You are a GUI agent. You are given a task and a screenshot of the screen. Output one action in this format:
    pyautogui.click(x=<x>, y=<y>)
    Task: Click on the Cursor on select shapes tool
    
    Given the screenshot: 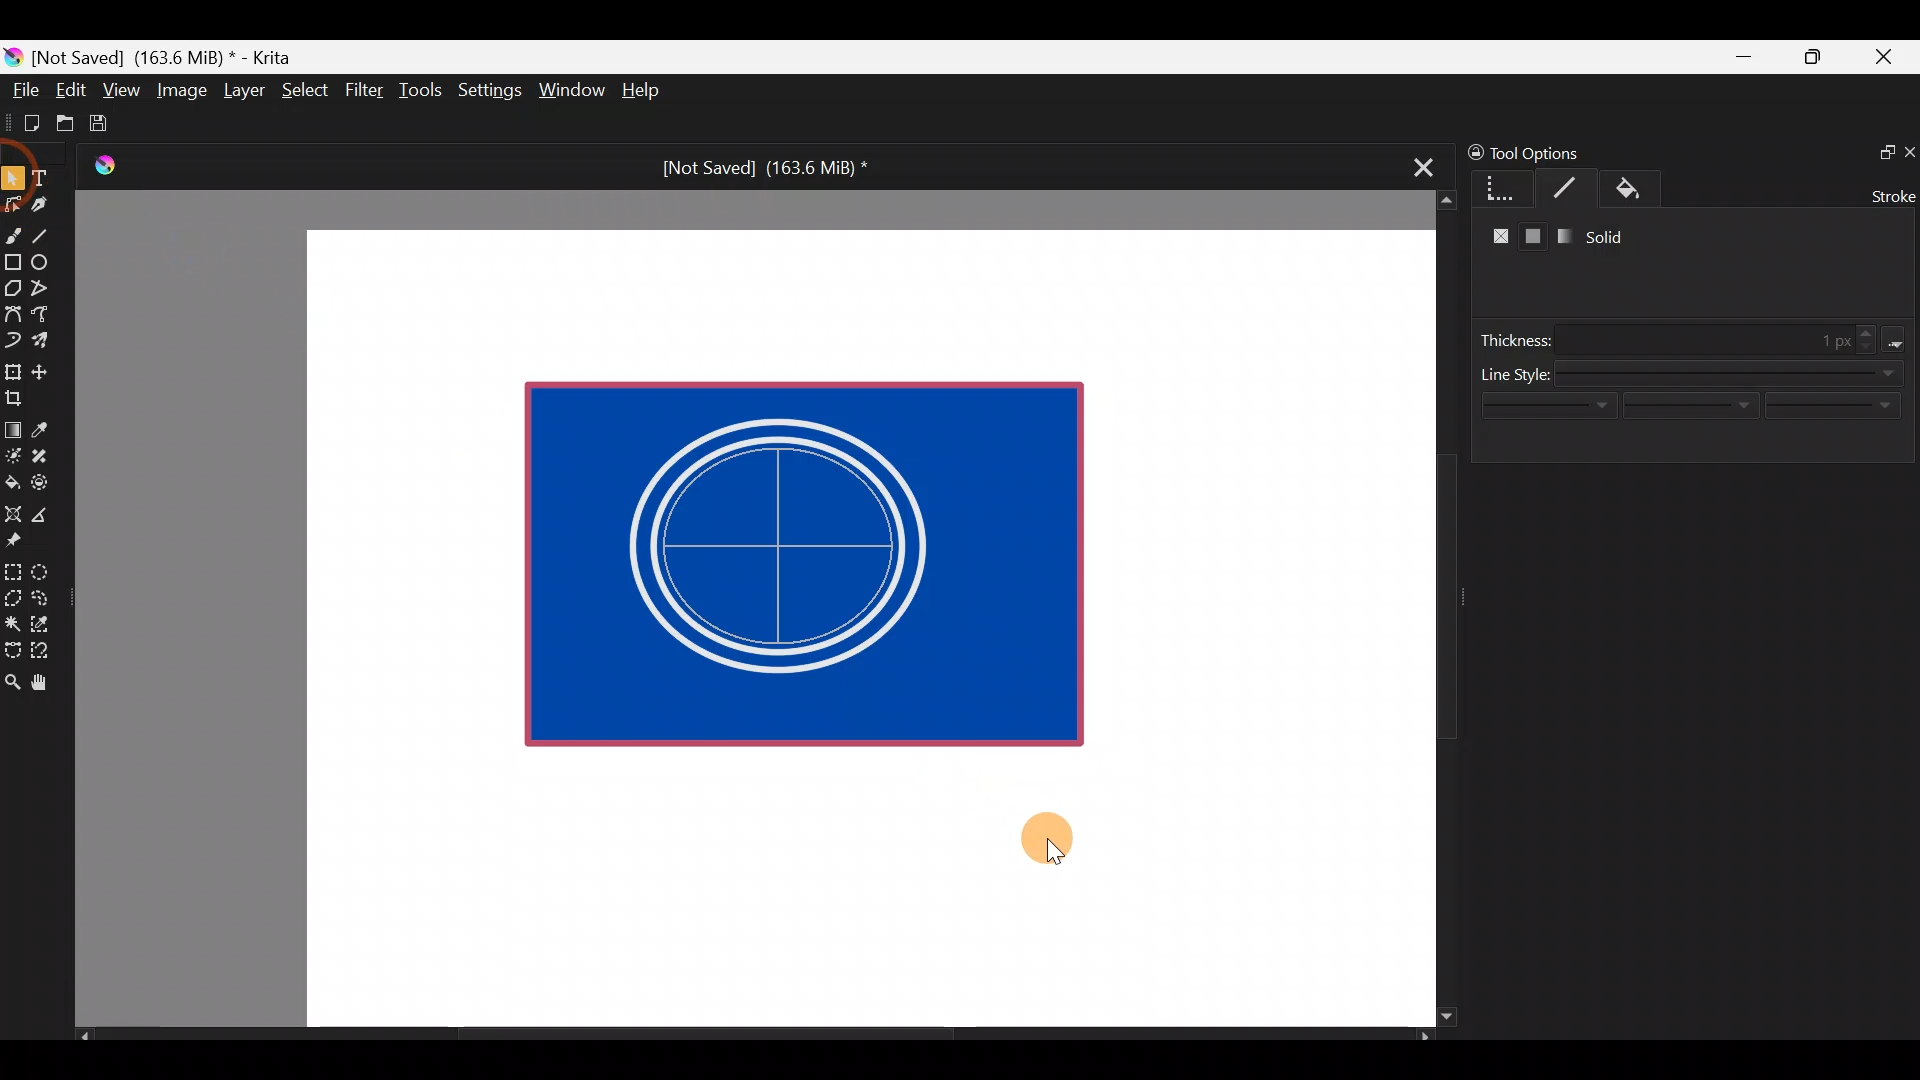 What is the action you would take?
    pyautogui.click(x=12, y=164)
    